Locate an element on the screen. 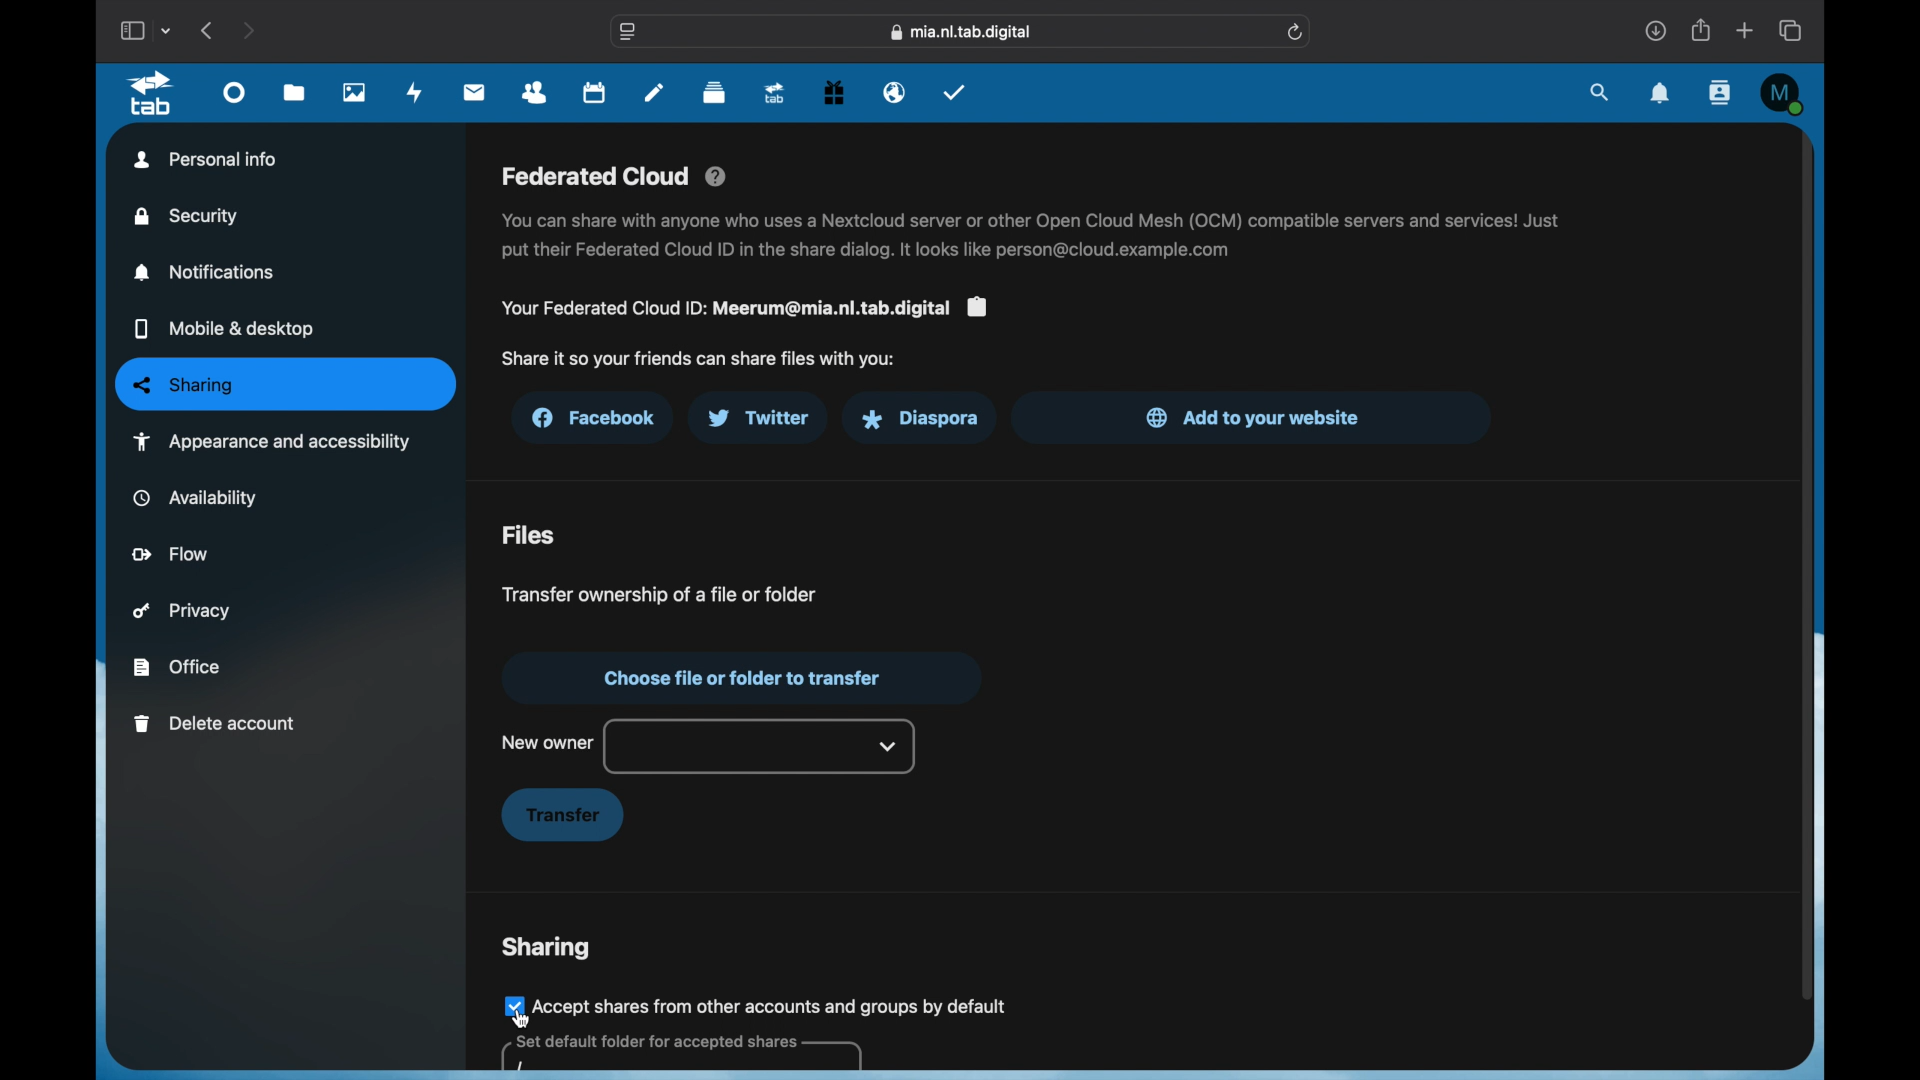  dashboard is located at coordinates (235, 98).